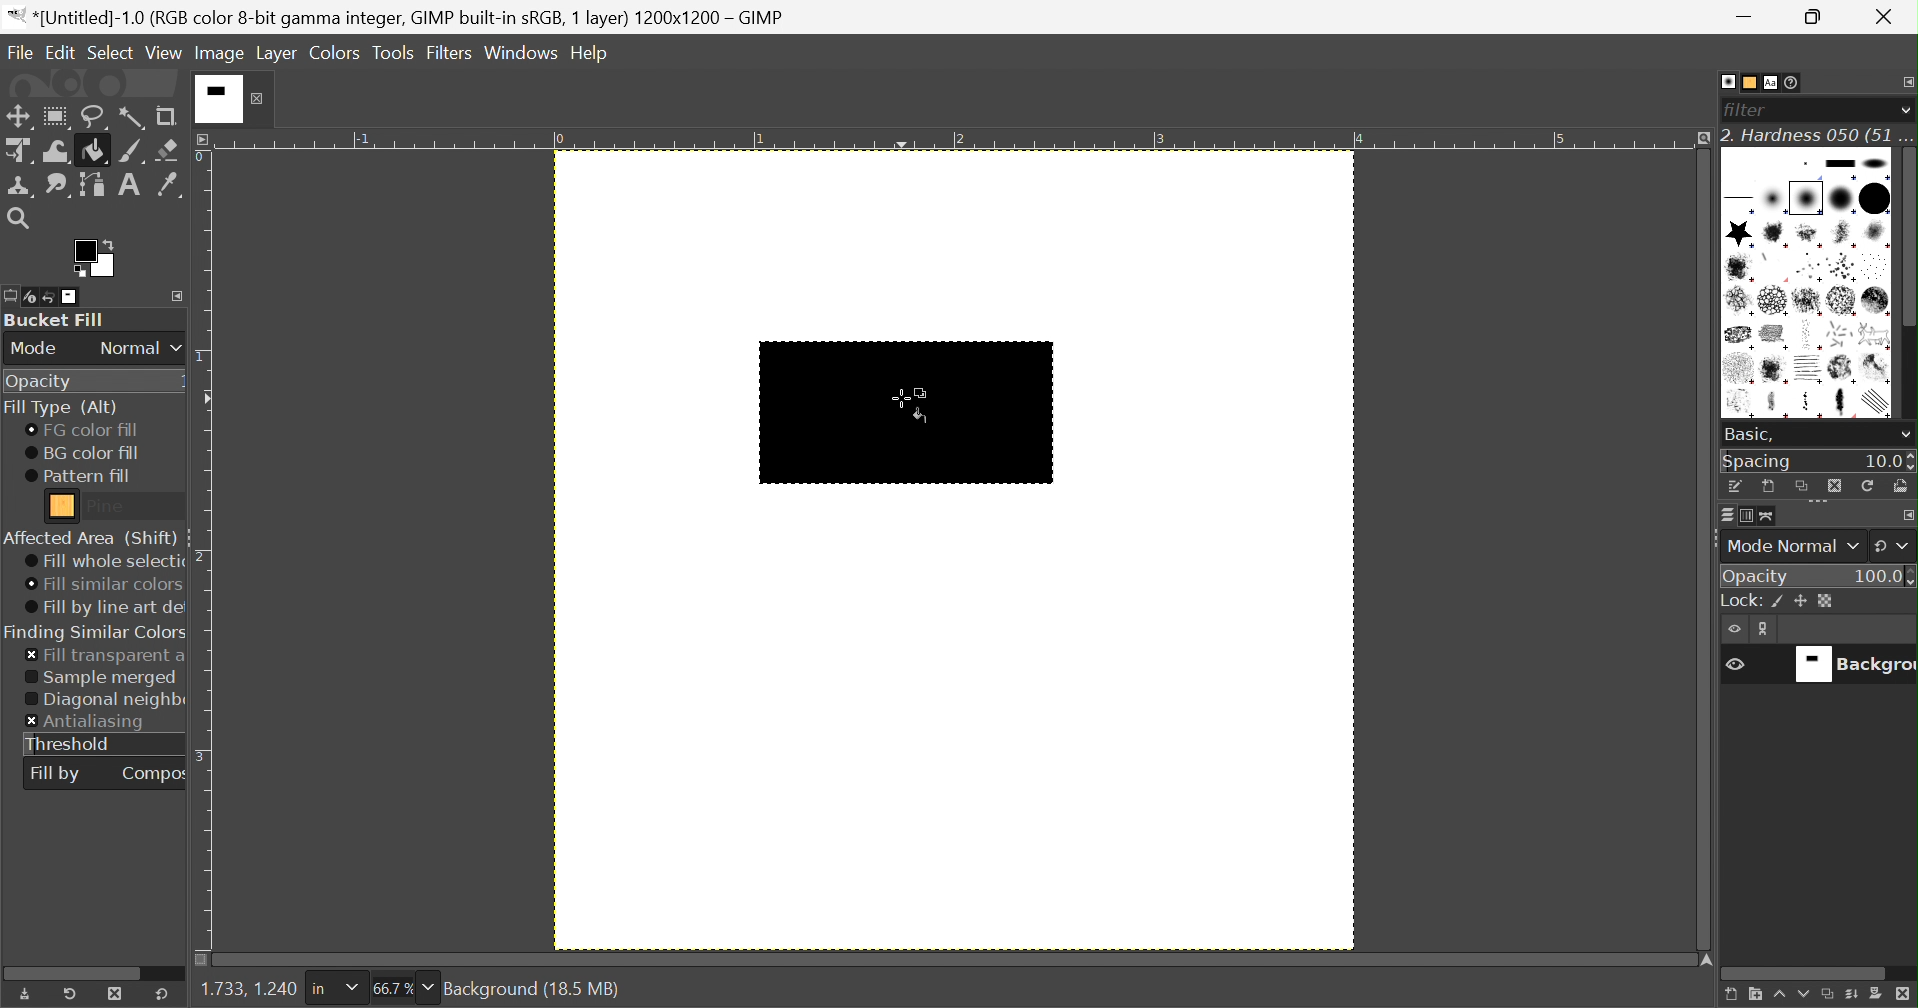  Describe the element at coordinates (1820, 505) in the screenshot. I see `Options` at that location.